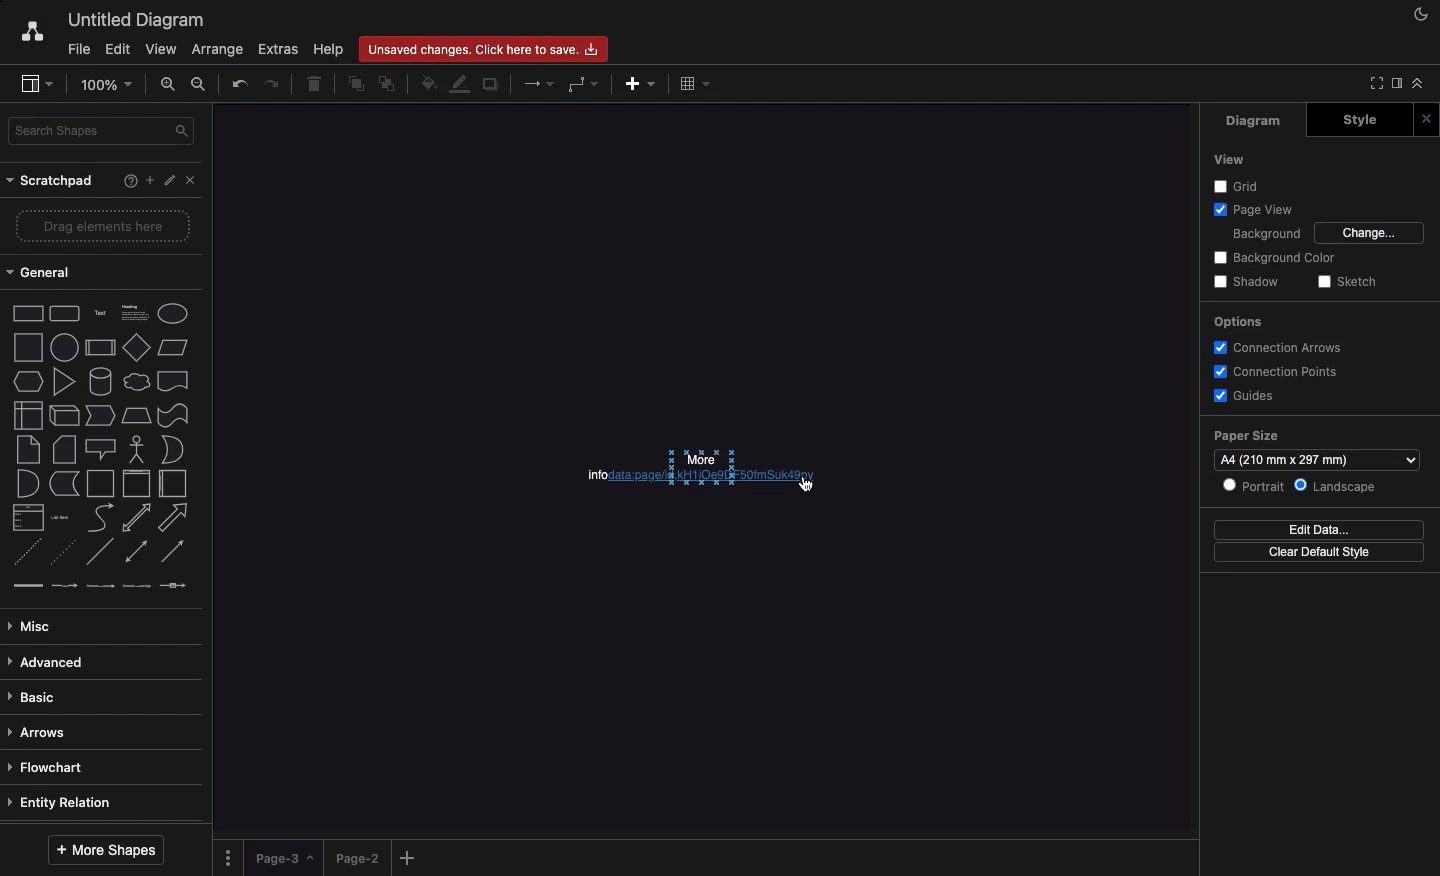 The image size is (1440, 876). What do you see at coordinates (55, 768) in the screenshot?
I see `Flowchart` at bounding box center [55, 768].